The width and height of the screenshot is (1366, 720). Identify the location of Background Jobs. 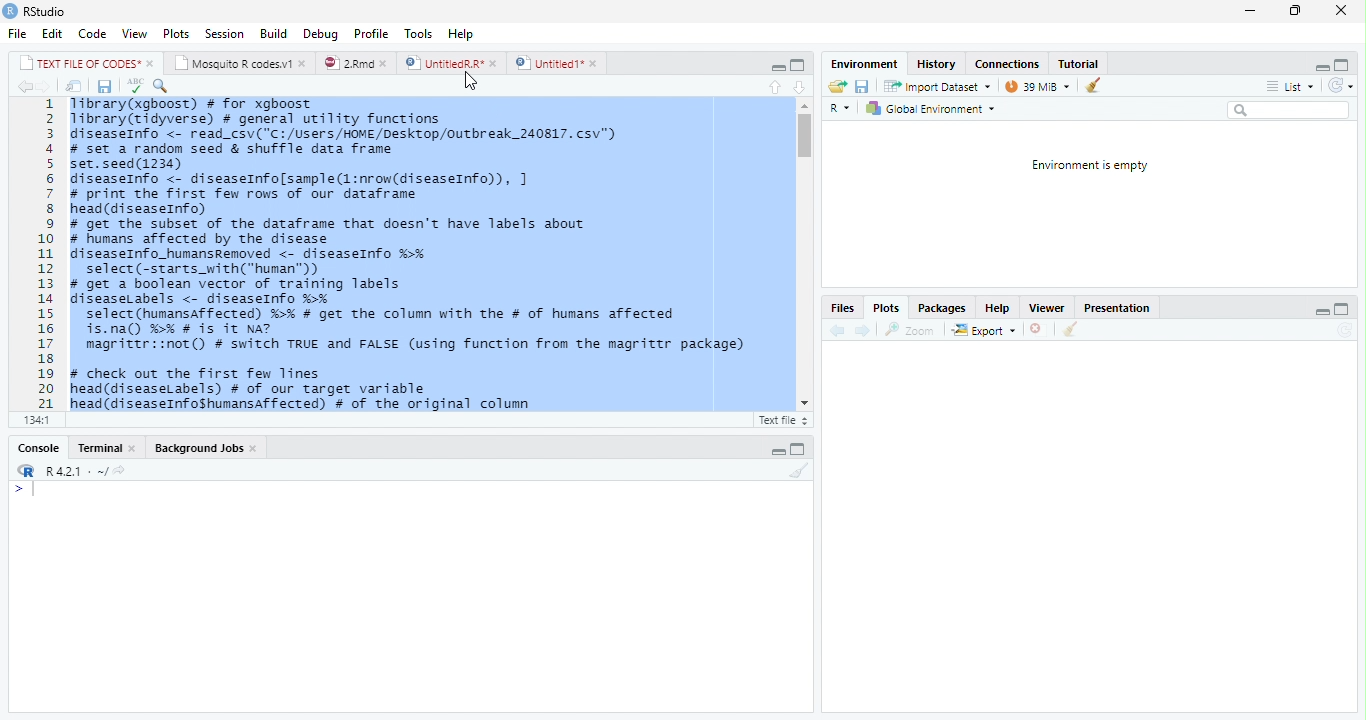
(206, 447).